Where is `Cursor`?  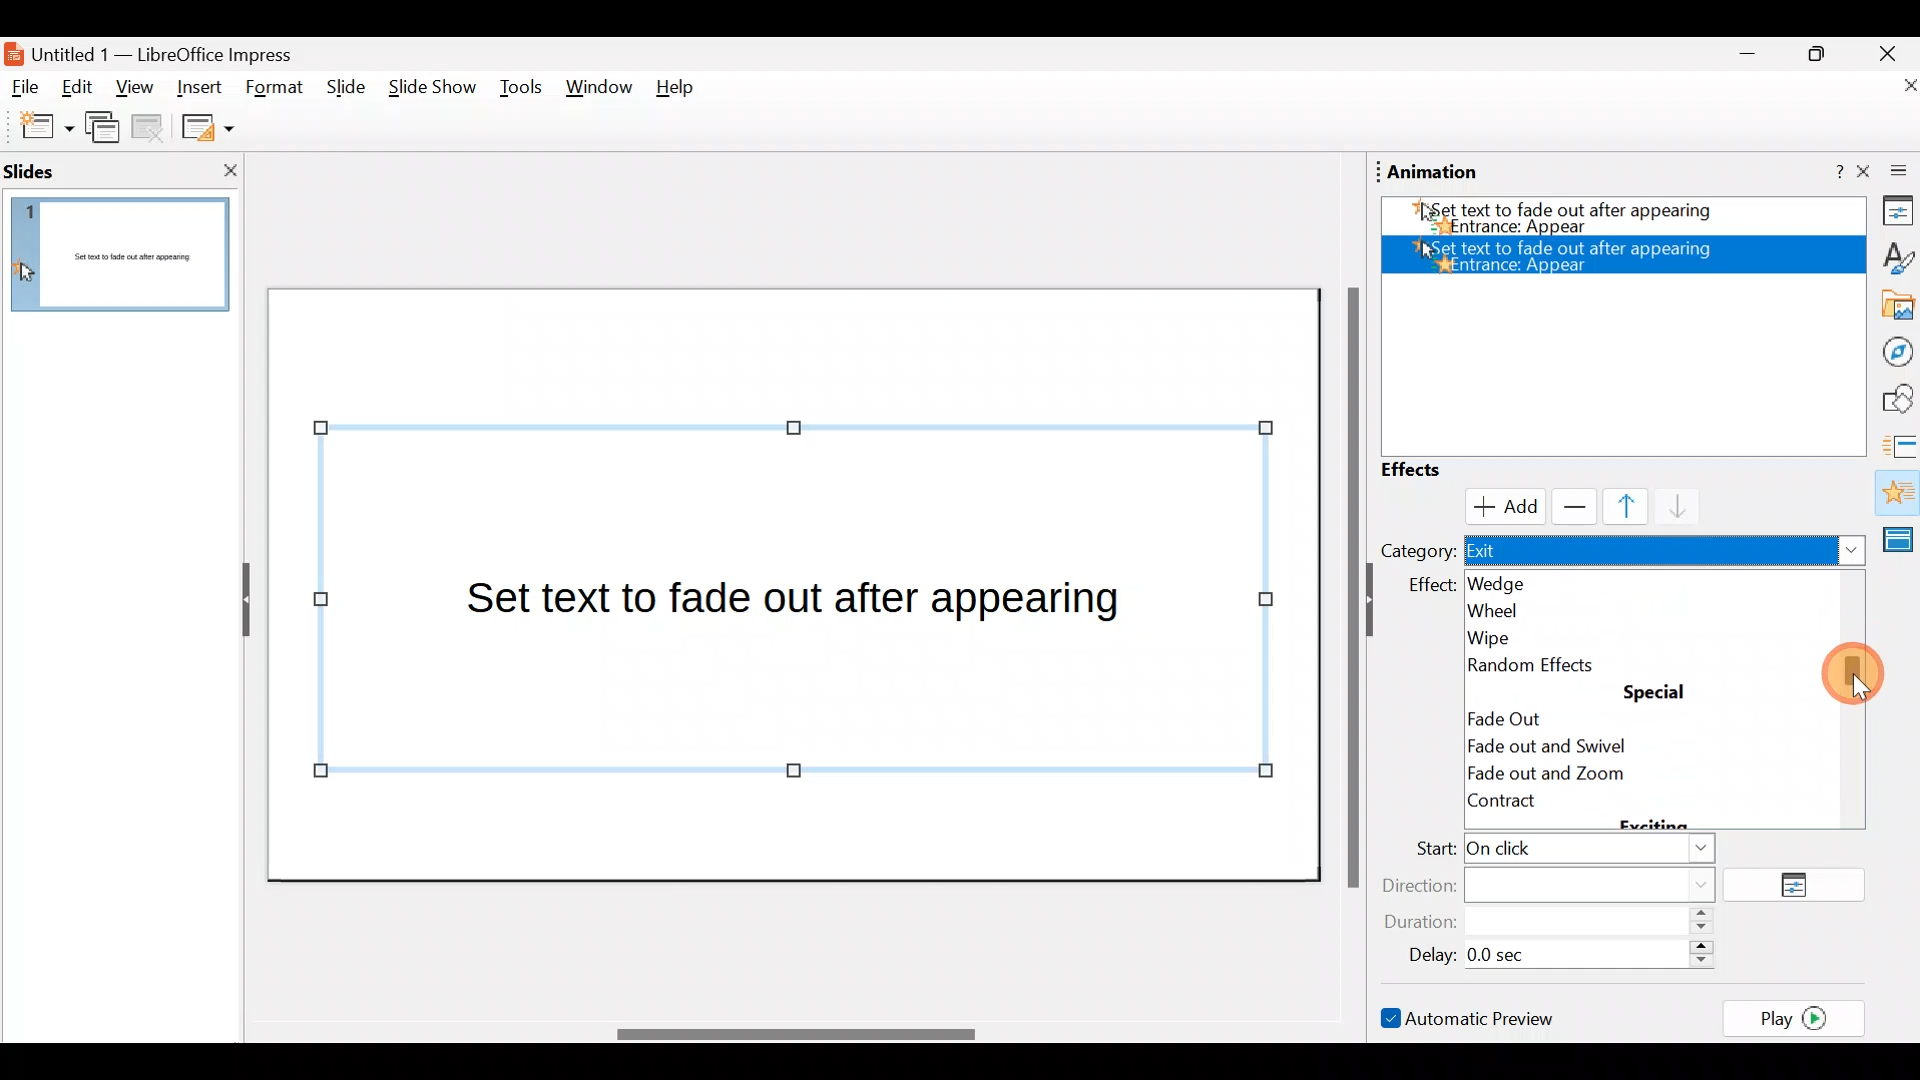 Cursor is located at coordinates (1500, 504).